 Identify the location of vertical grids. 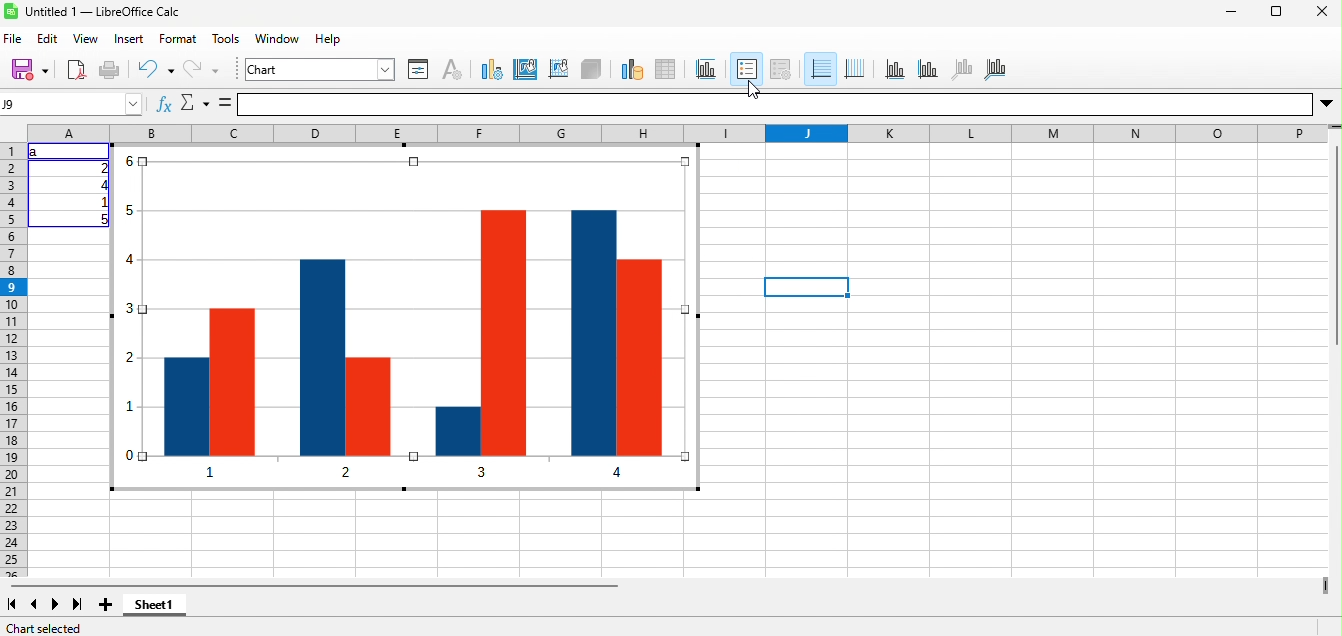
(855, 70).